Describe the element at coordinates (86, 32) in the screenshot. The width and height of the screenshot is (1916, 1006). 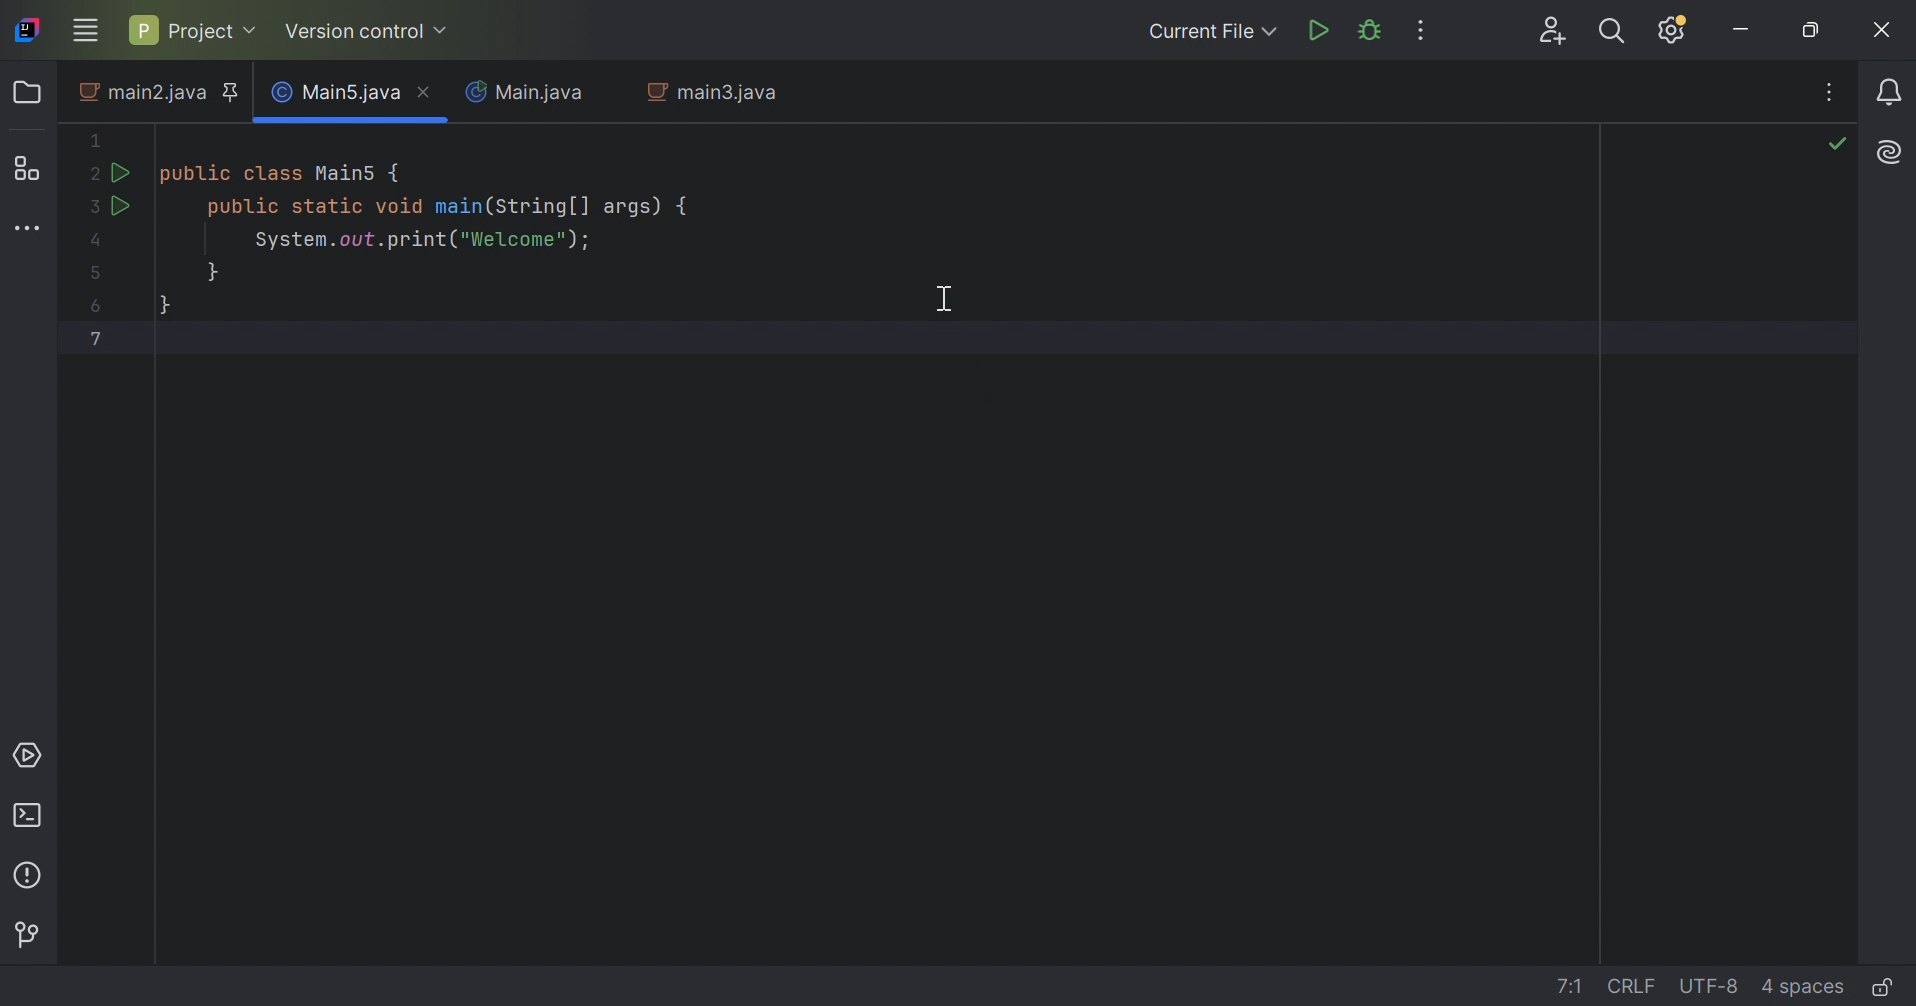
I see `Main menu` at that location.